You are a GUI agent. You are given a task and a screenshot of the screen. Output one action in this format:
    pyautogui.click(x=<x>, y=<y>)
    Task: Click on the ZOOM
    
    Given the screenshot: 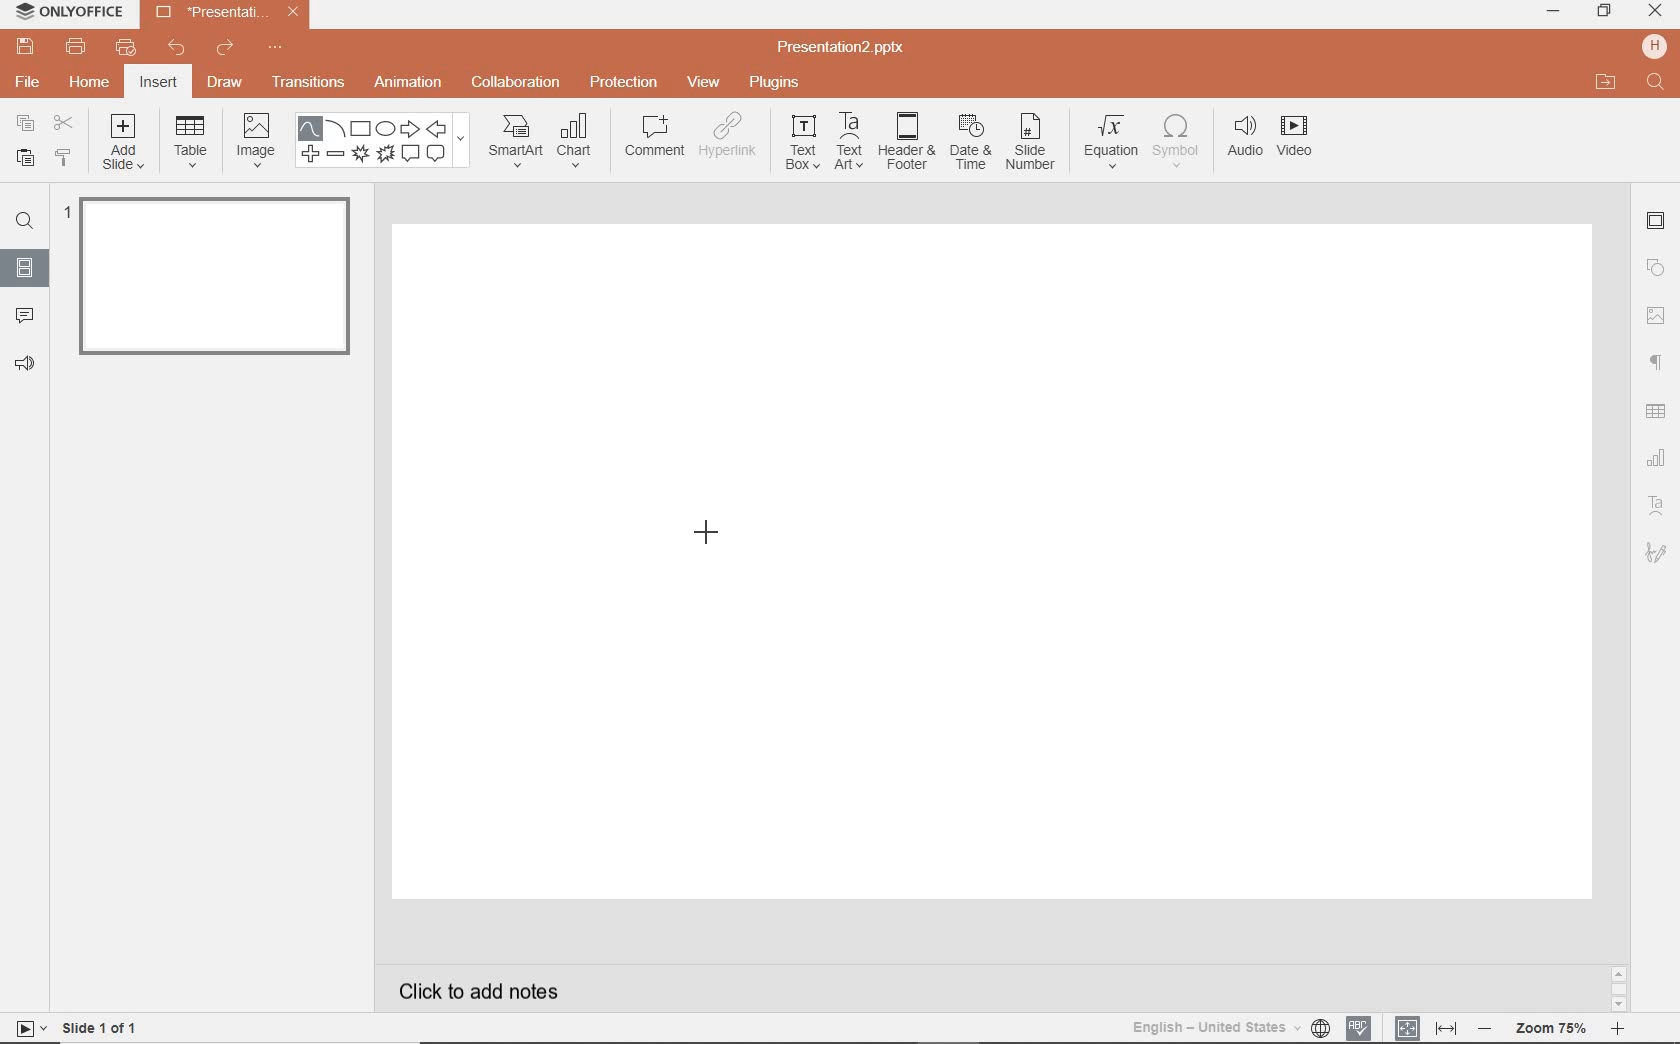 What is the action you would take?
    pyautogui.click(x=1561, y=1028)
    